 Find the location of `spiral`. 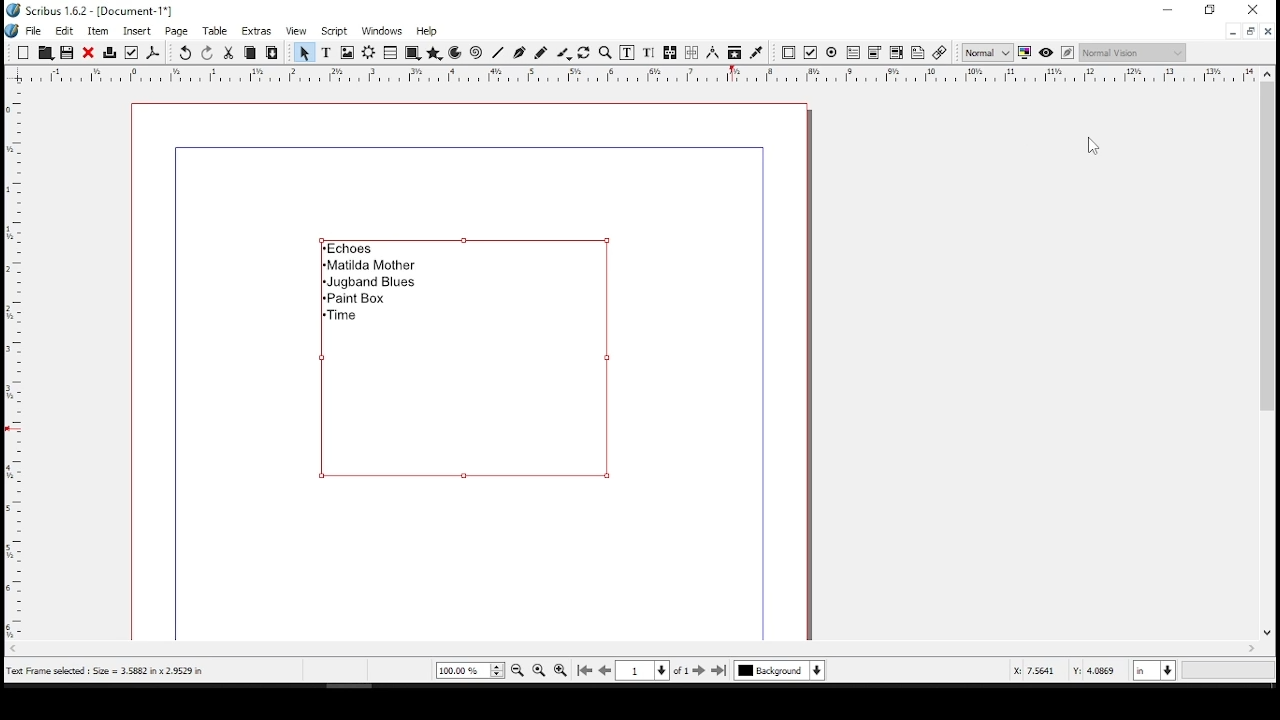

spiral is located at coordinates (475, 54).